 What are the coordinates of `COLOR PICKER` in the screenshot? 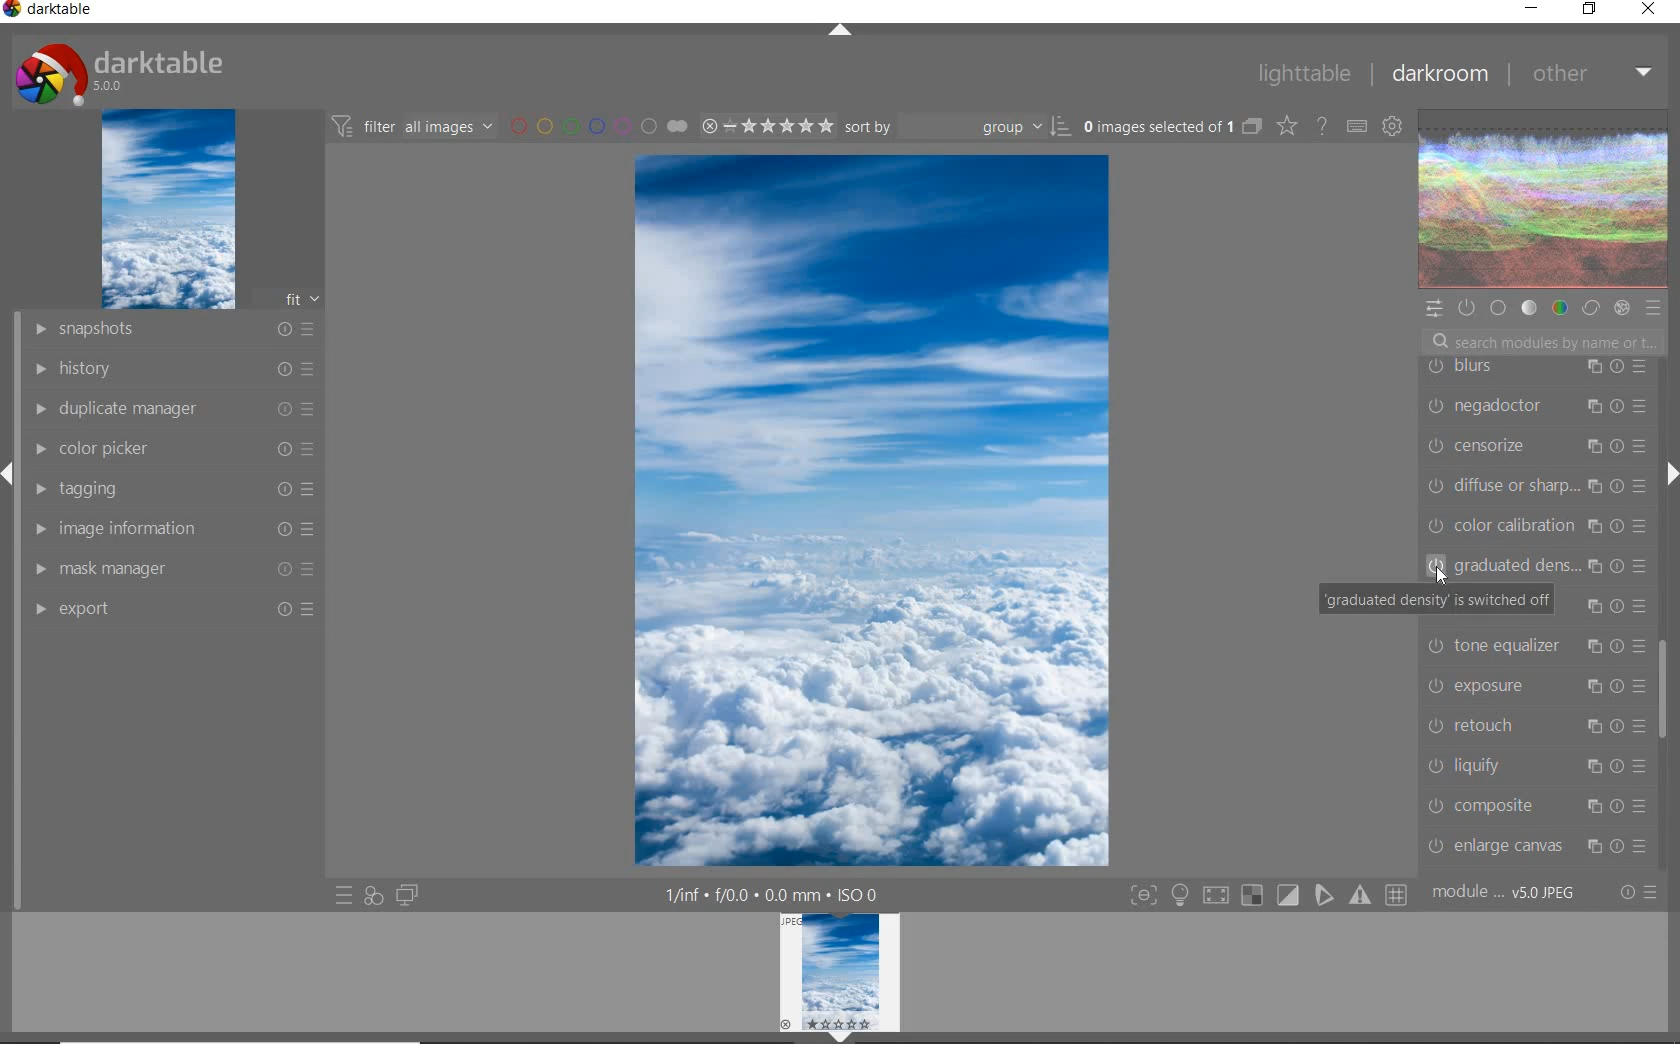 It's located at (175, 450).